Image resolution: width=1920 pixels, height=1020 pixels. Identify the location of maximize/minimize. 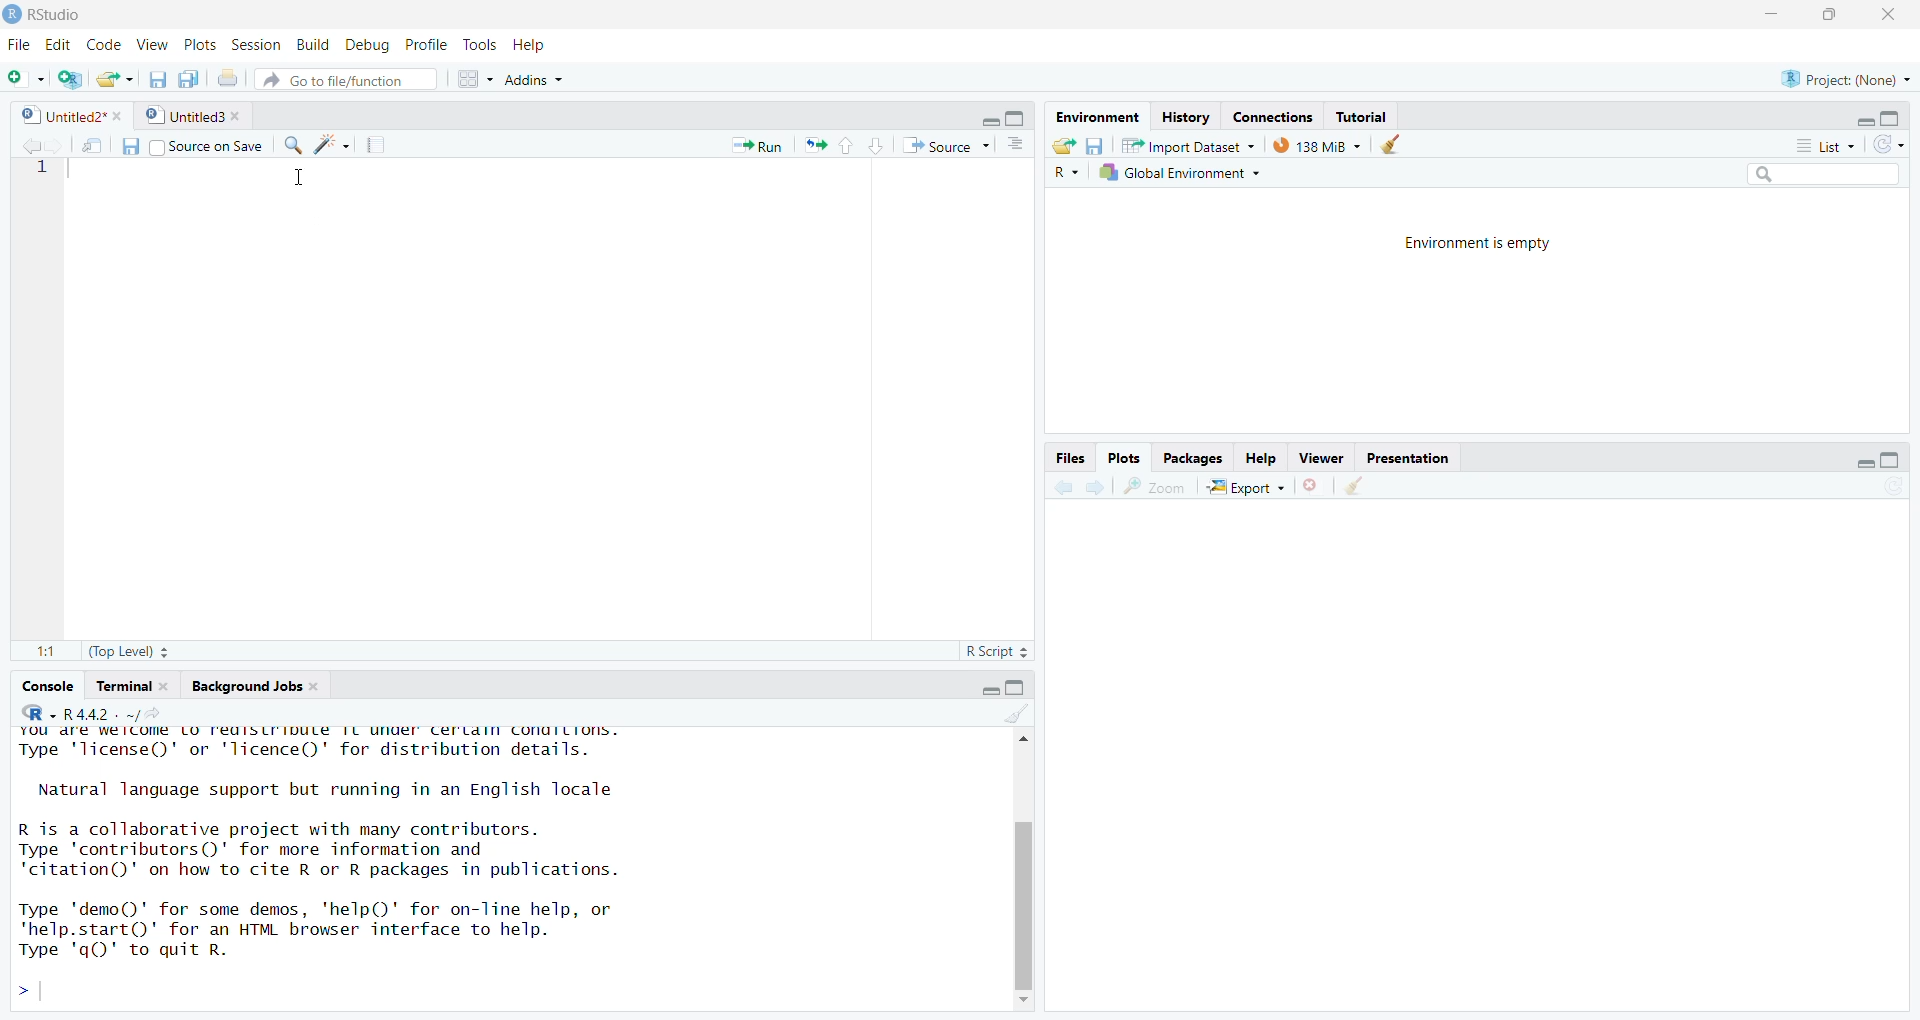
(1880, 115).